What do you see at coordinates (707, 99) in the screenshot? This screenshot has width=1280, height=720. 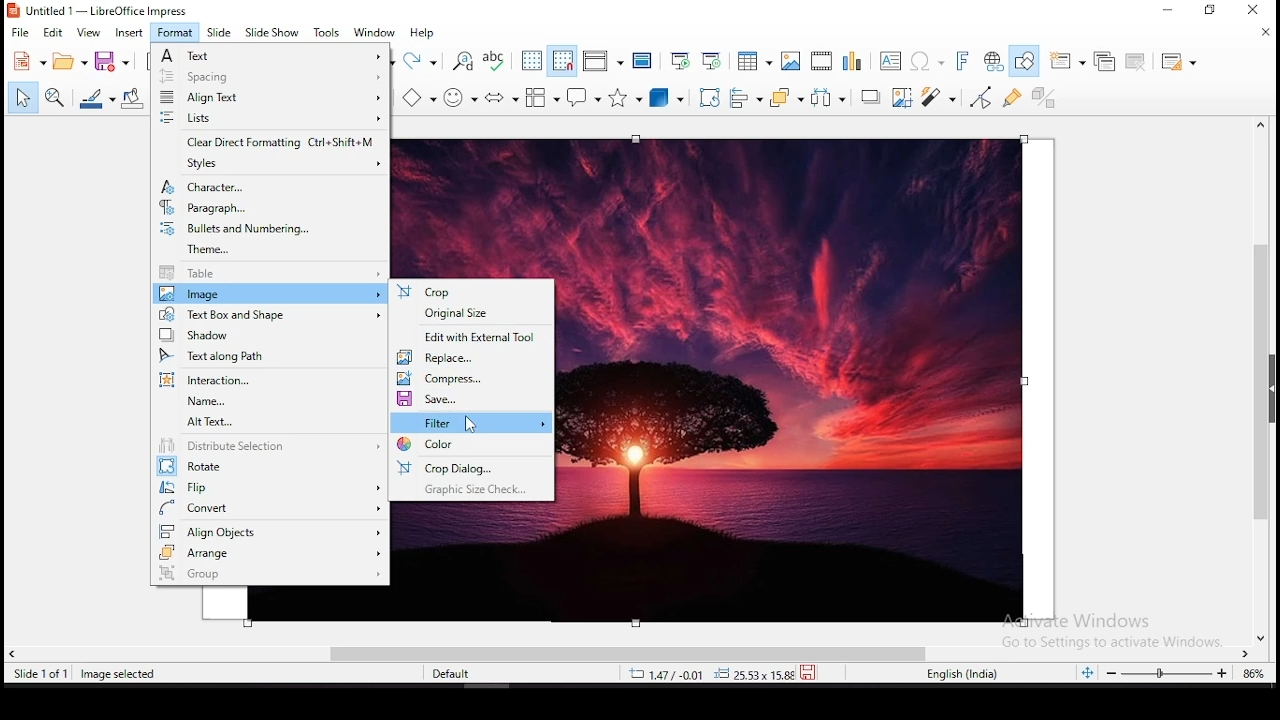 I see `rotate` at bounding box center [707, 99].